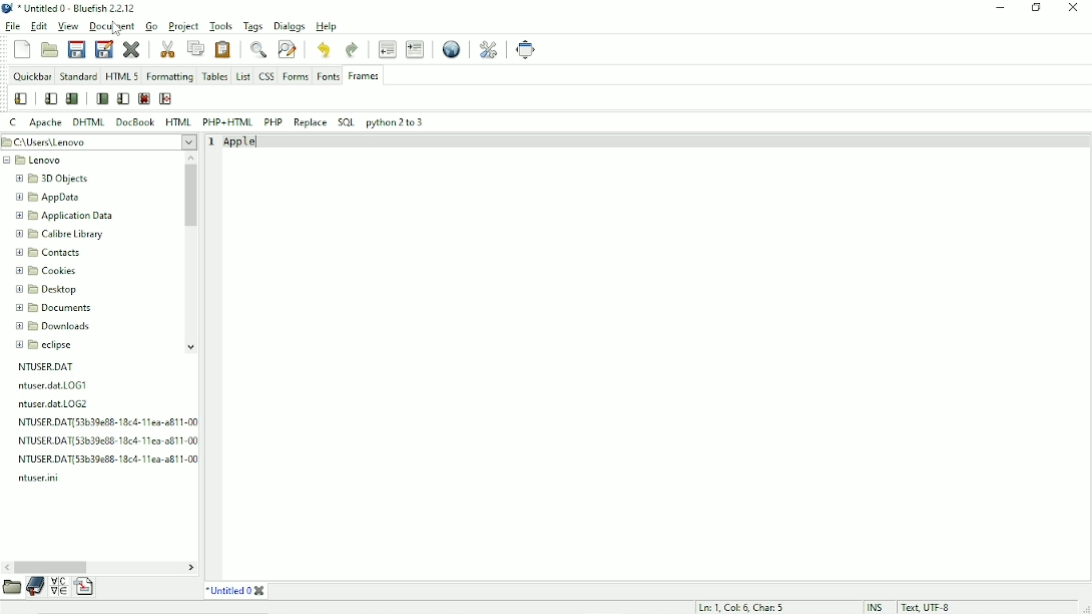 The image size is (1092, 614). What do you see at coordinates (59, 587) in the screenshot?
I see `Symbol` at bounding box center [59, 587].